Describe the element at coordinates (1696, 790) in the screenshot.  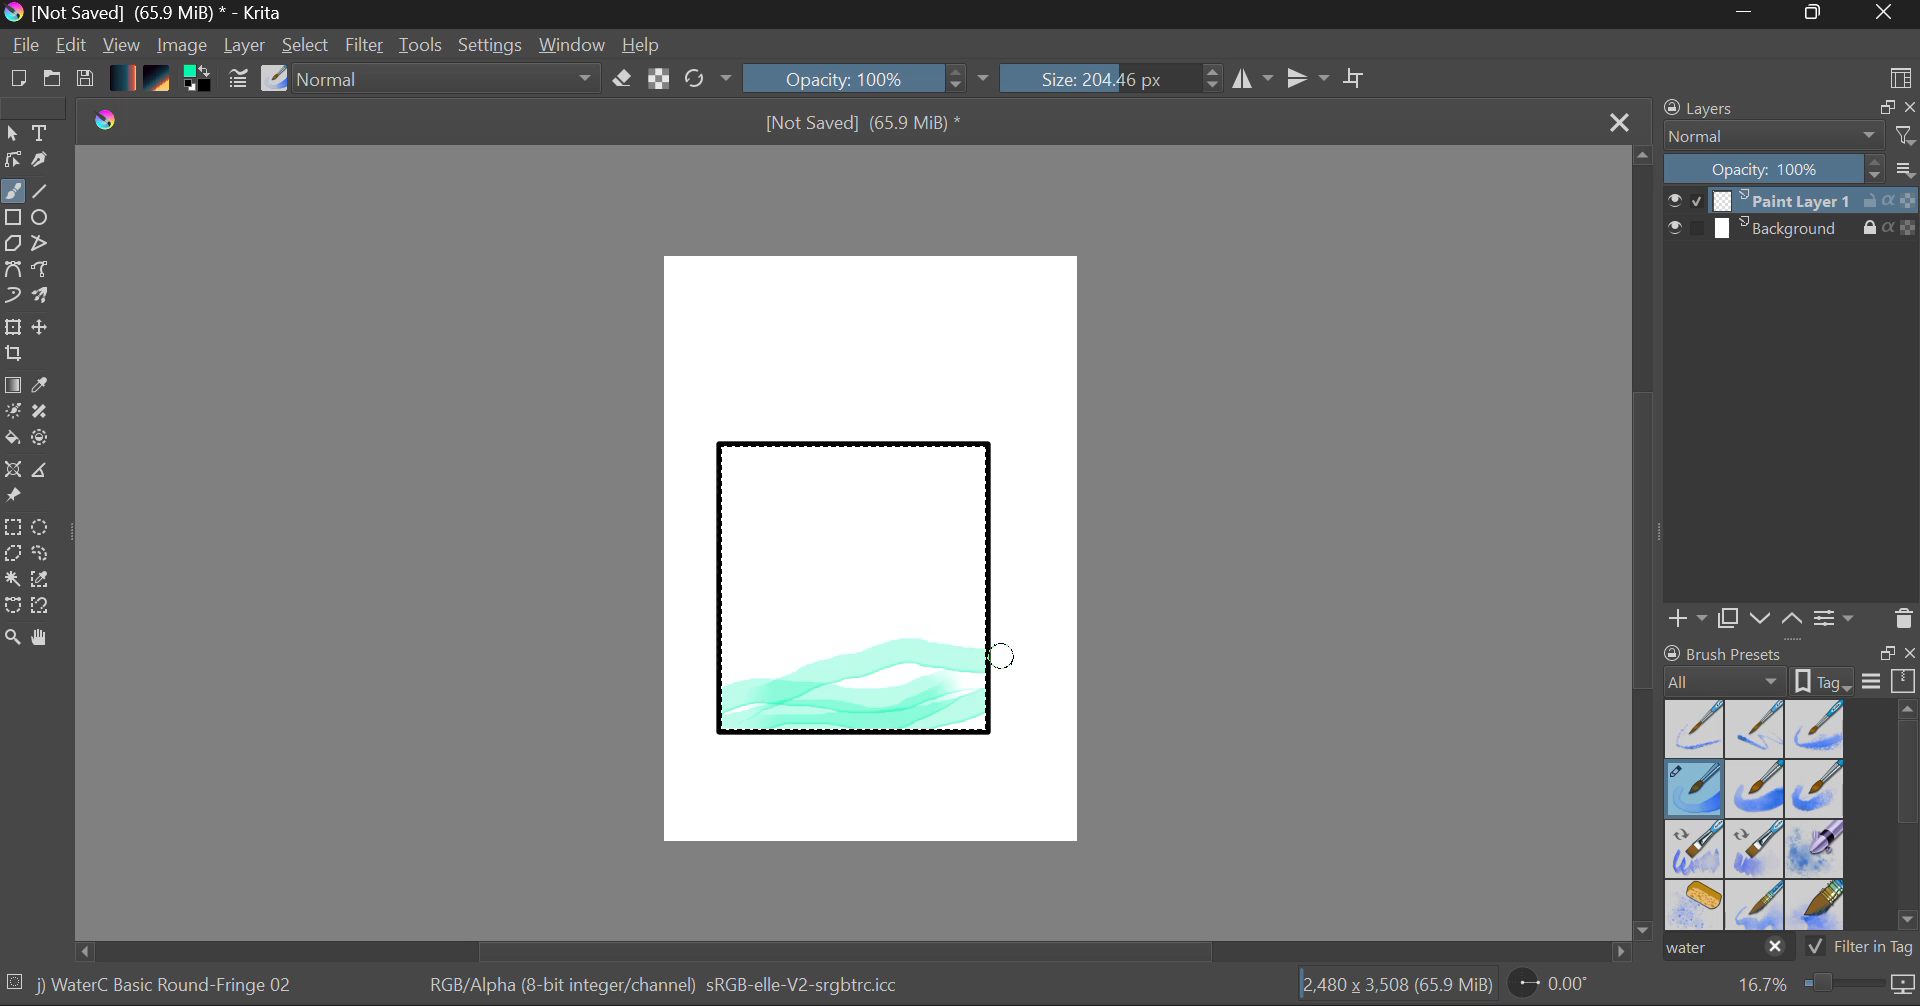
I see `Brush Selected` at that location.